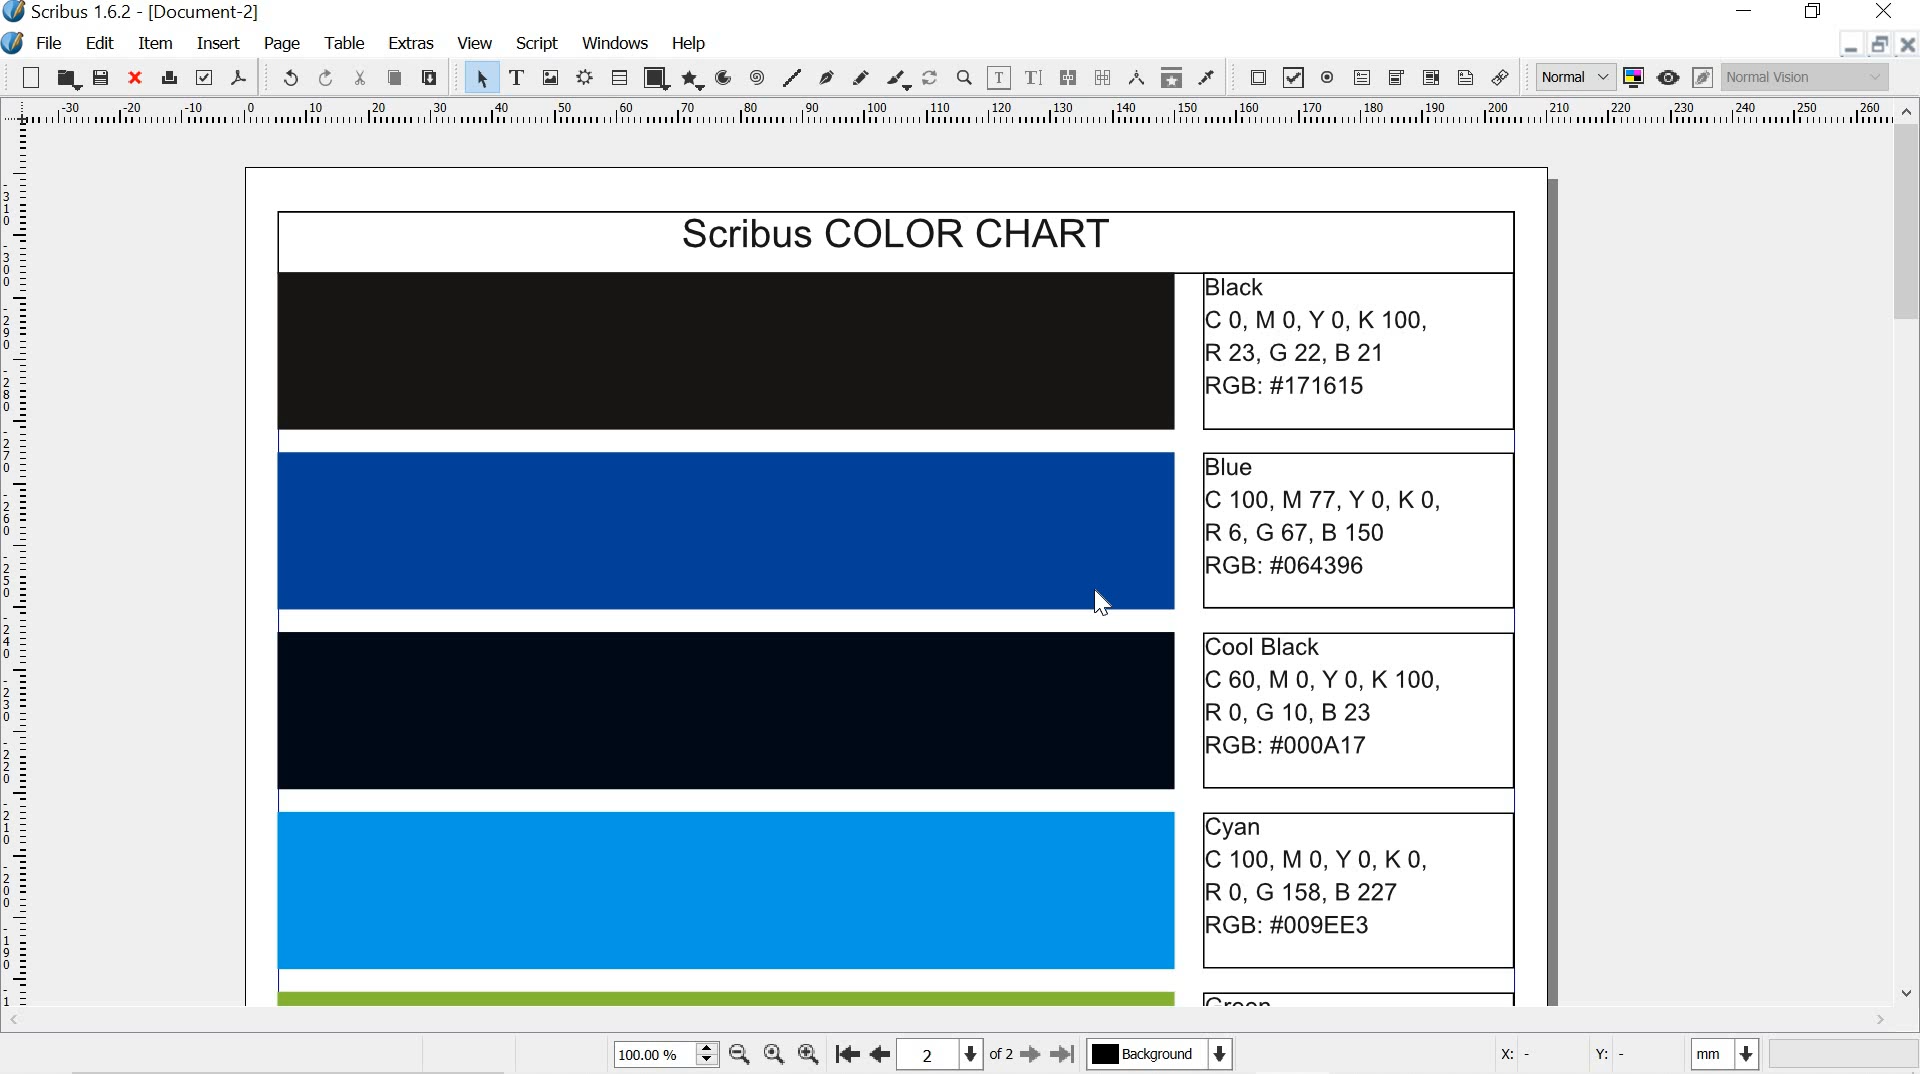 Image resolution: width=1920 pixels, height=1074 pixels. I want to click on Cyan C100,M0,Y0,K0, R 0, G 158, B 227 RGB: #009EE3, so click(1361, 890).